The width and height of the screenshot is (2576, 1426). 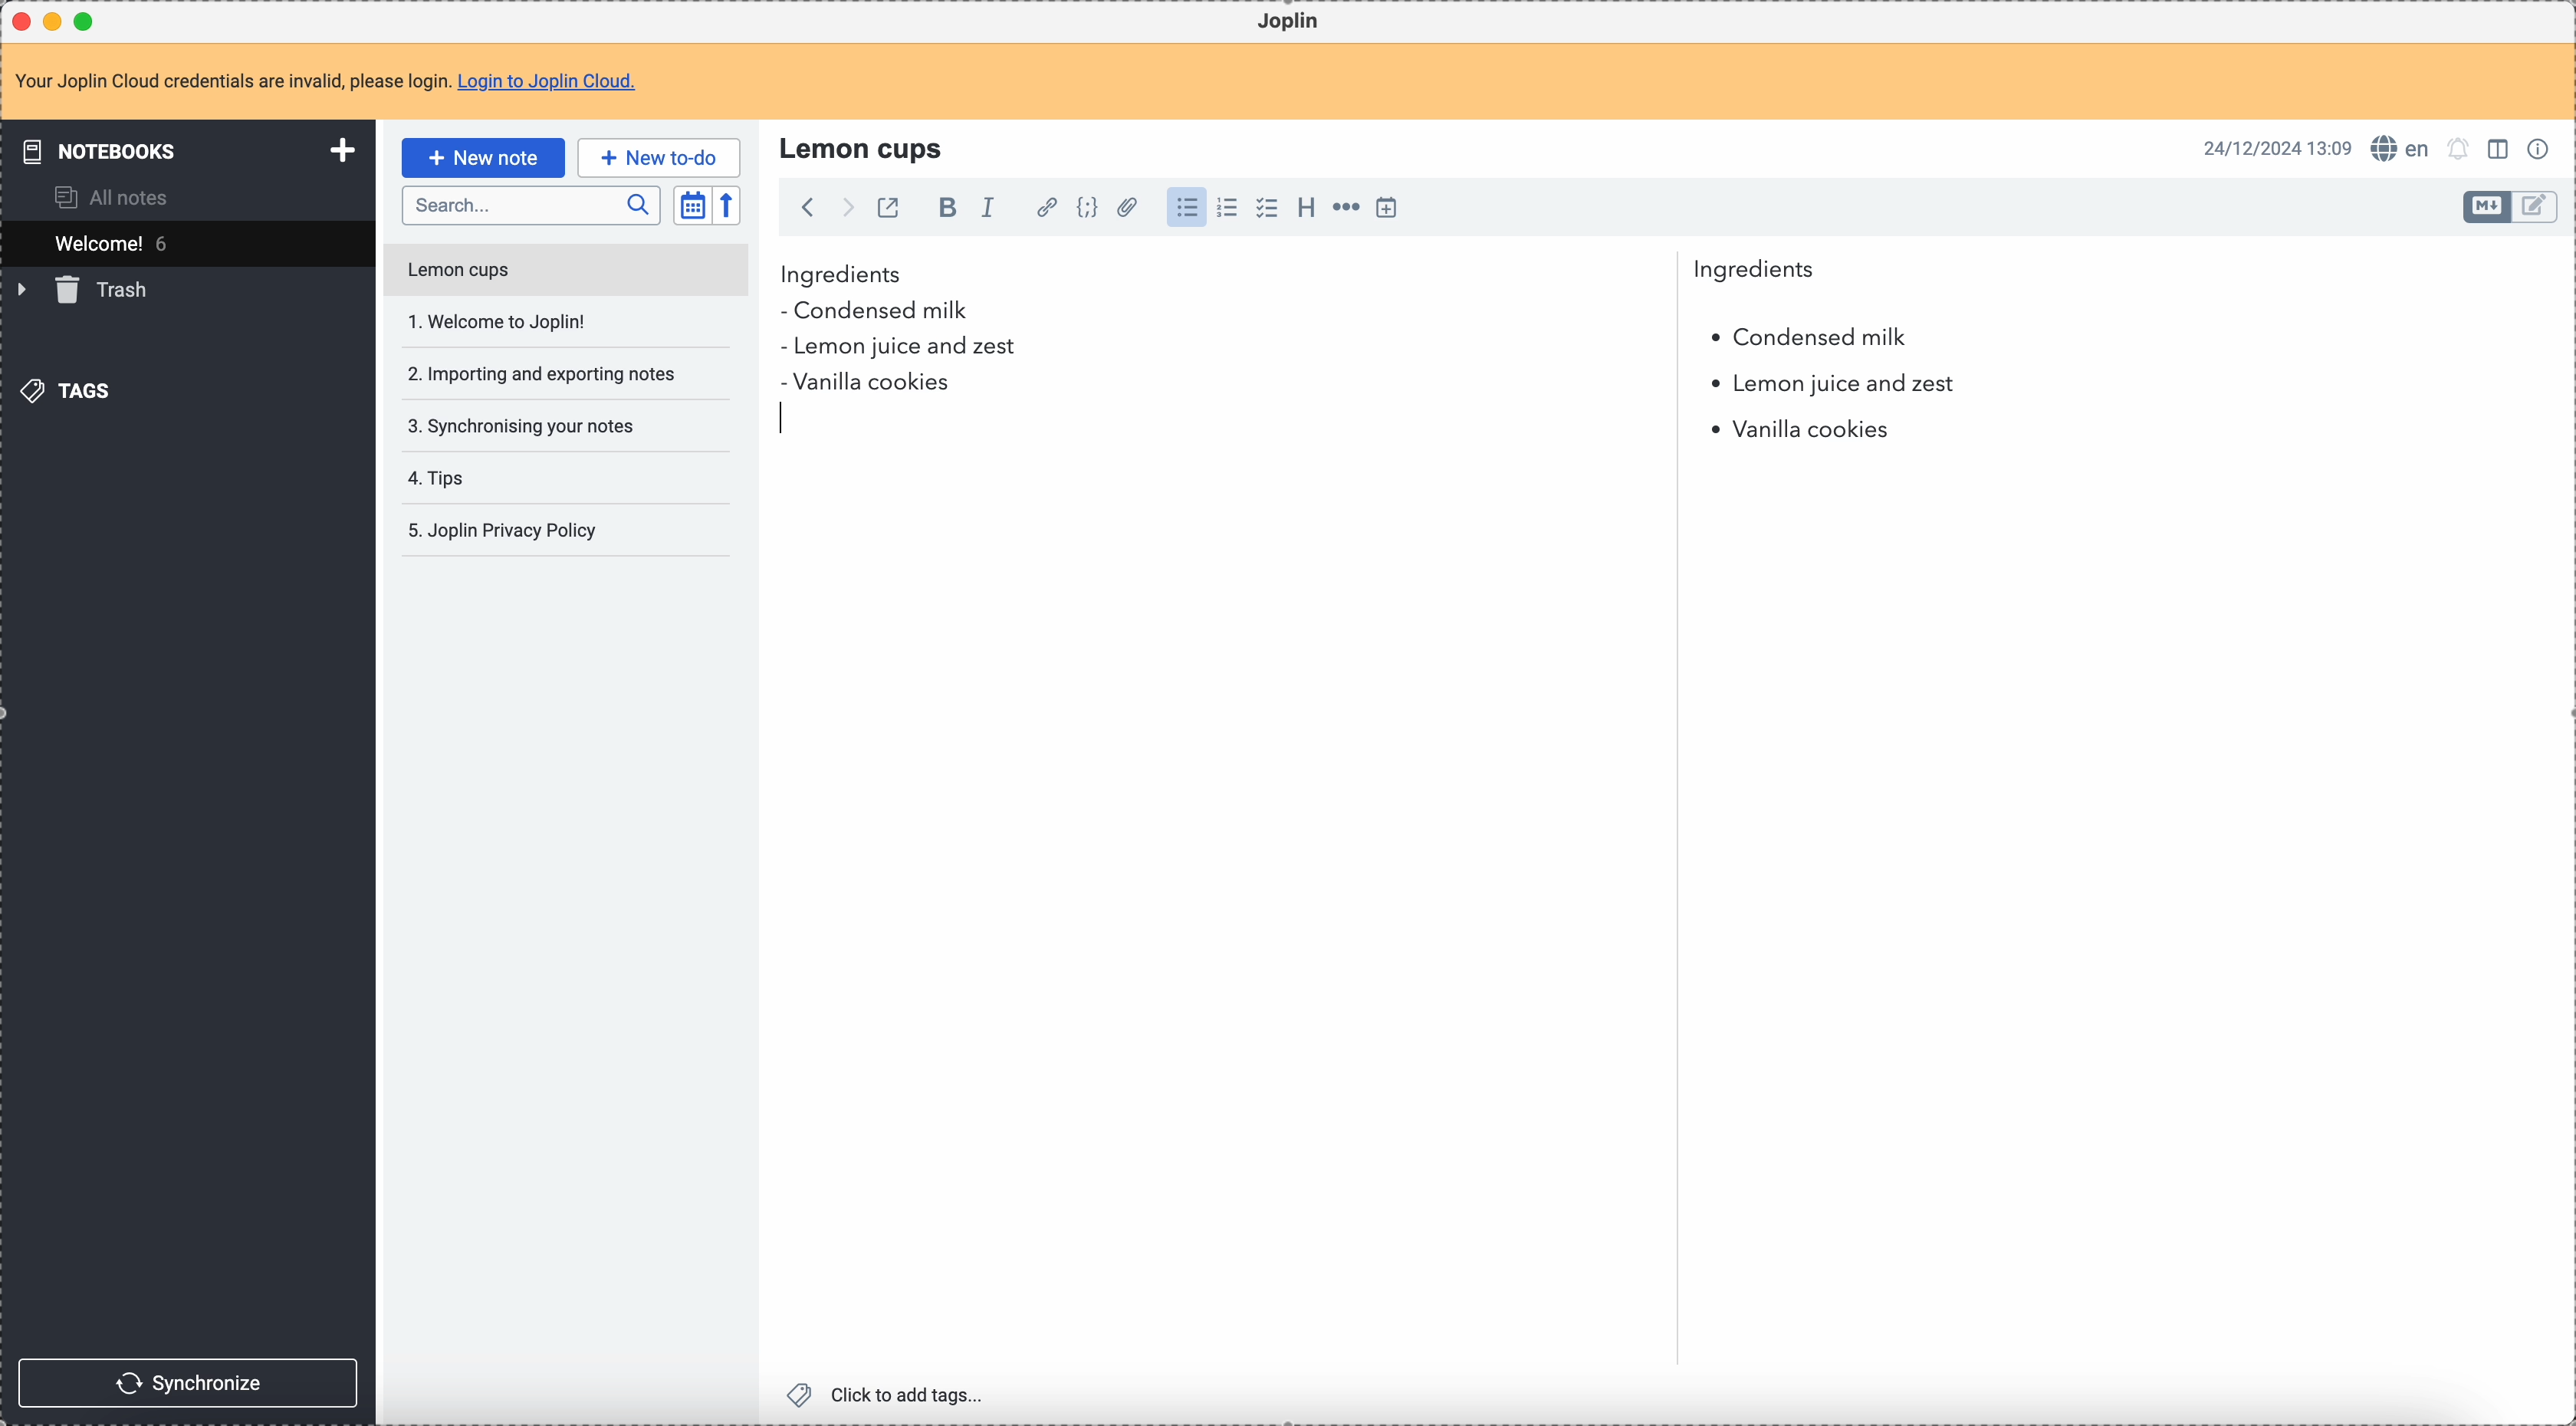 What do you see at coordinates (530, 206) in the screenshot?
I see `search bar` at bounding box center [530, 206].